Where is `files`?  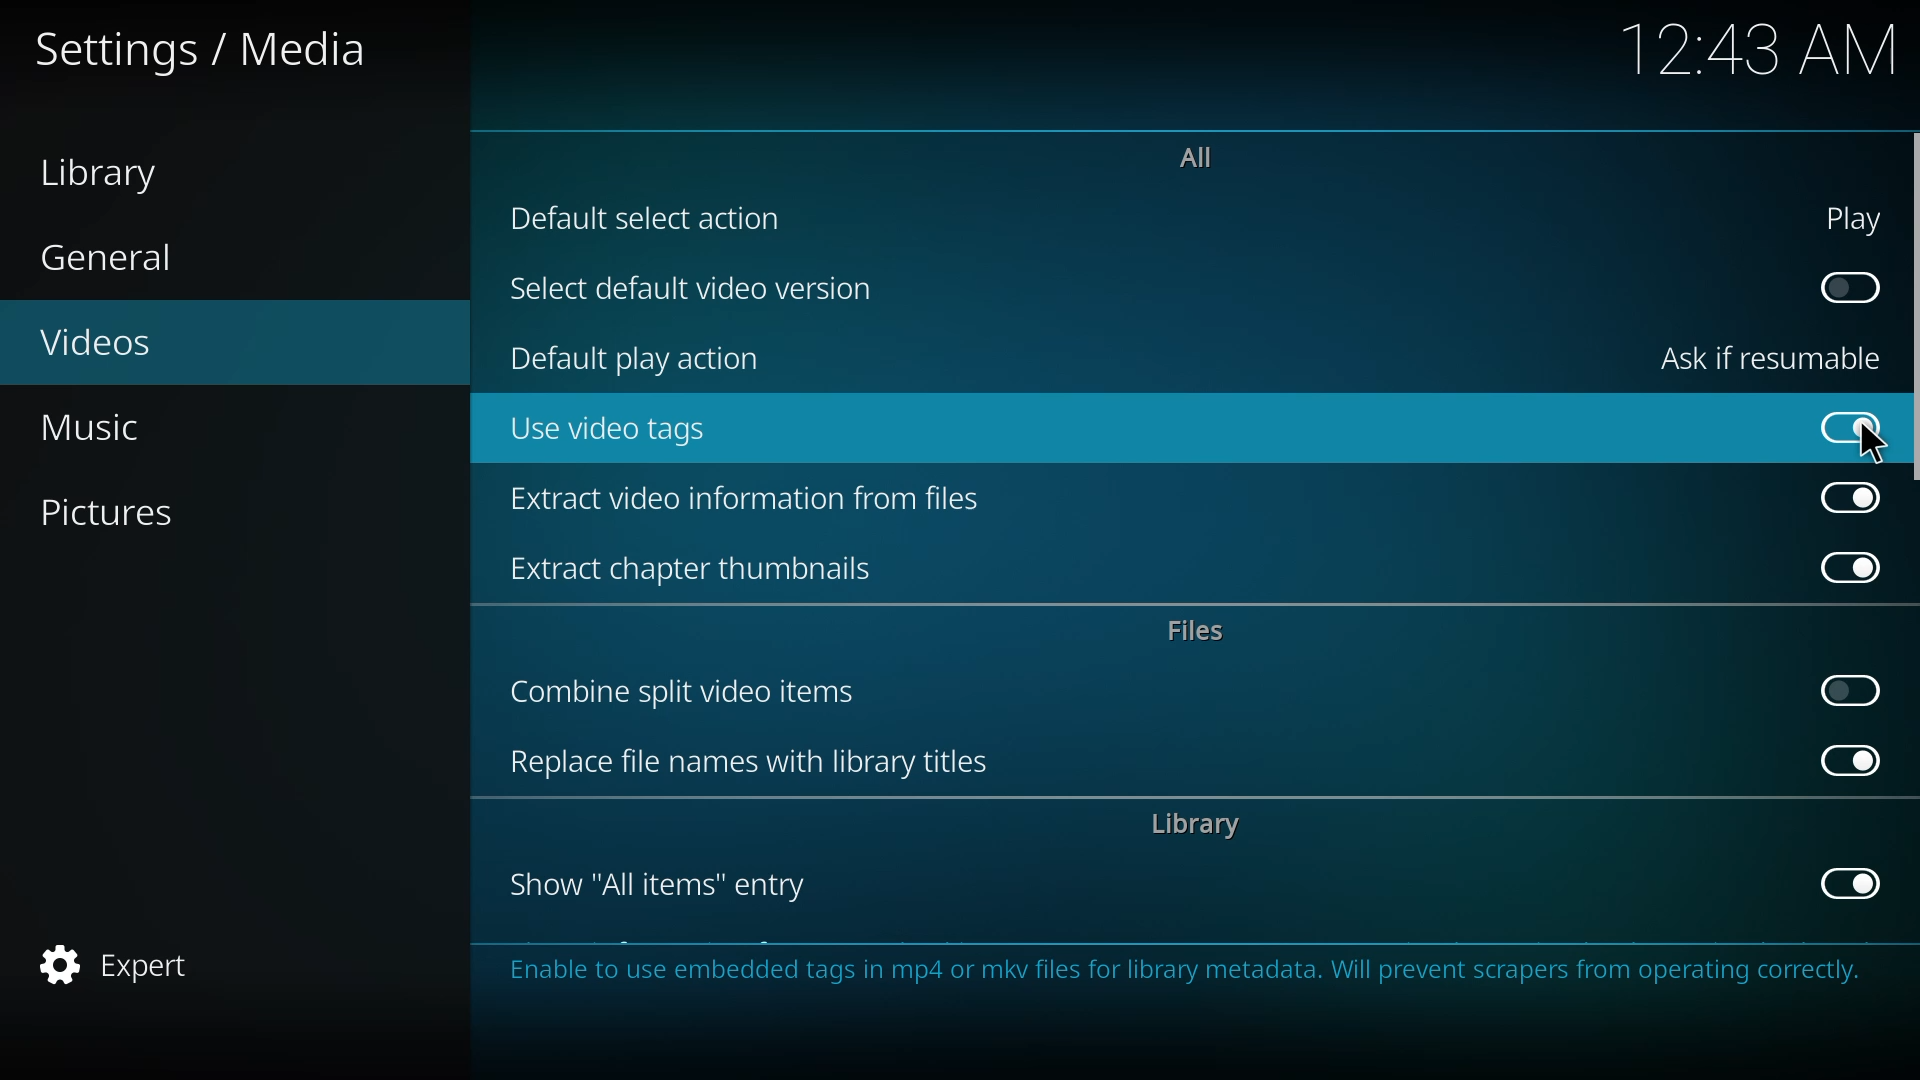 files is located at coordinates (1202, 629).